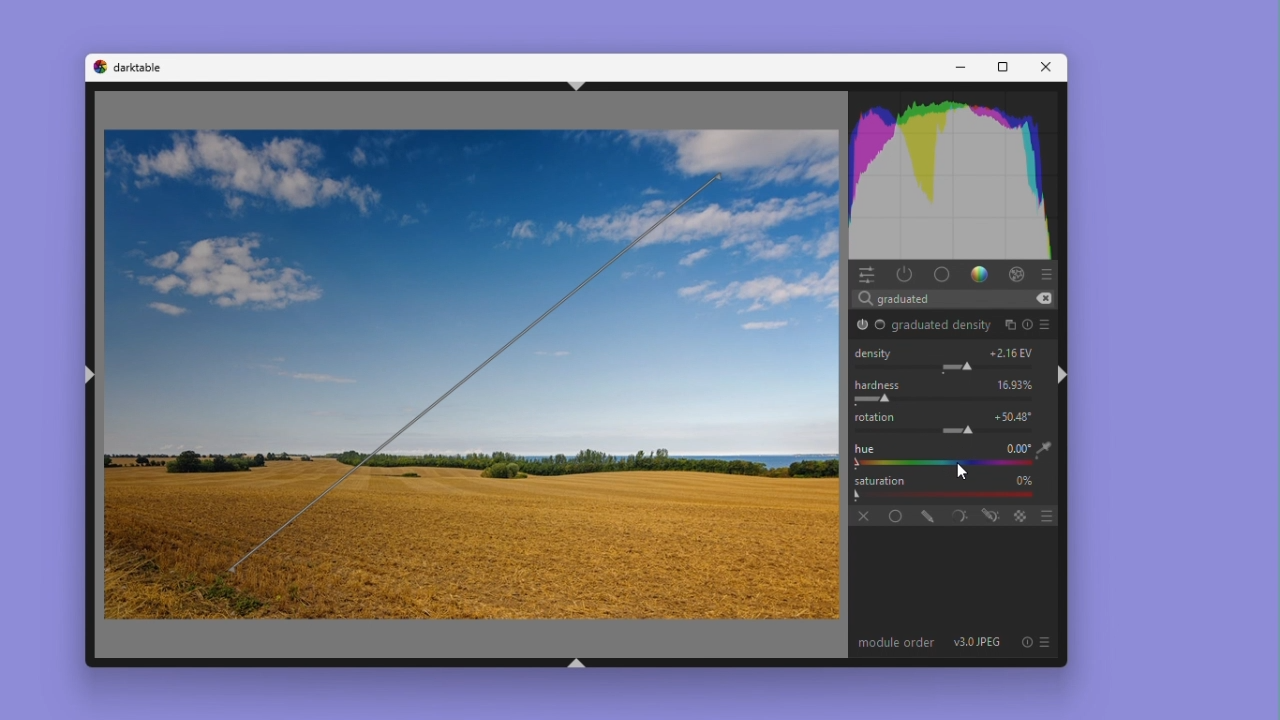 Image resolution: width=1280 pixels, height=720 pixels. I want to click on drawn and parametric mask, so click(989, 515).